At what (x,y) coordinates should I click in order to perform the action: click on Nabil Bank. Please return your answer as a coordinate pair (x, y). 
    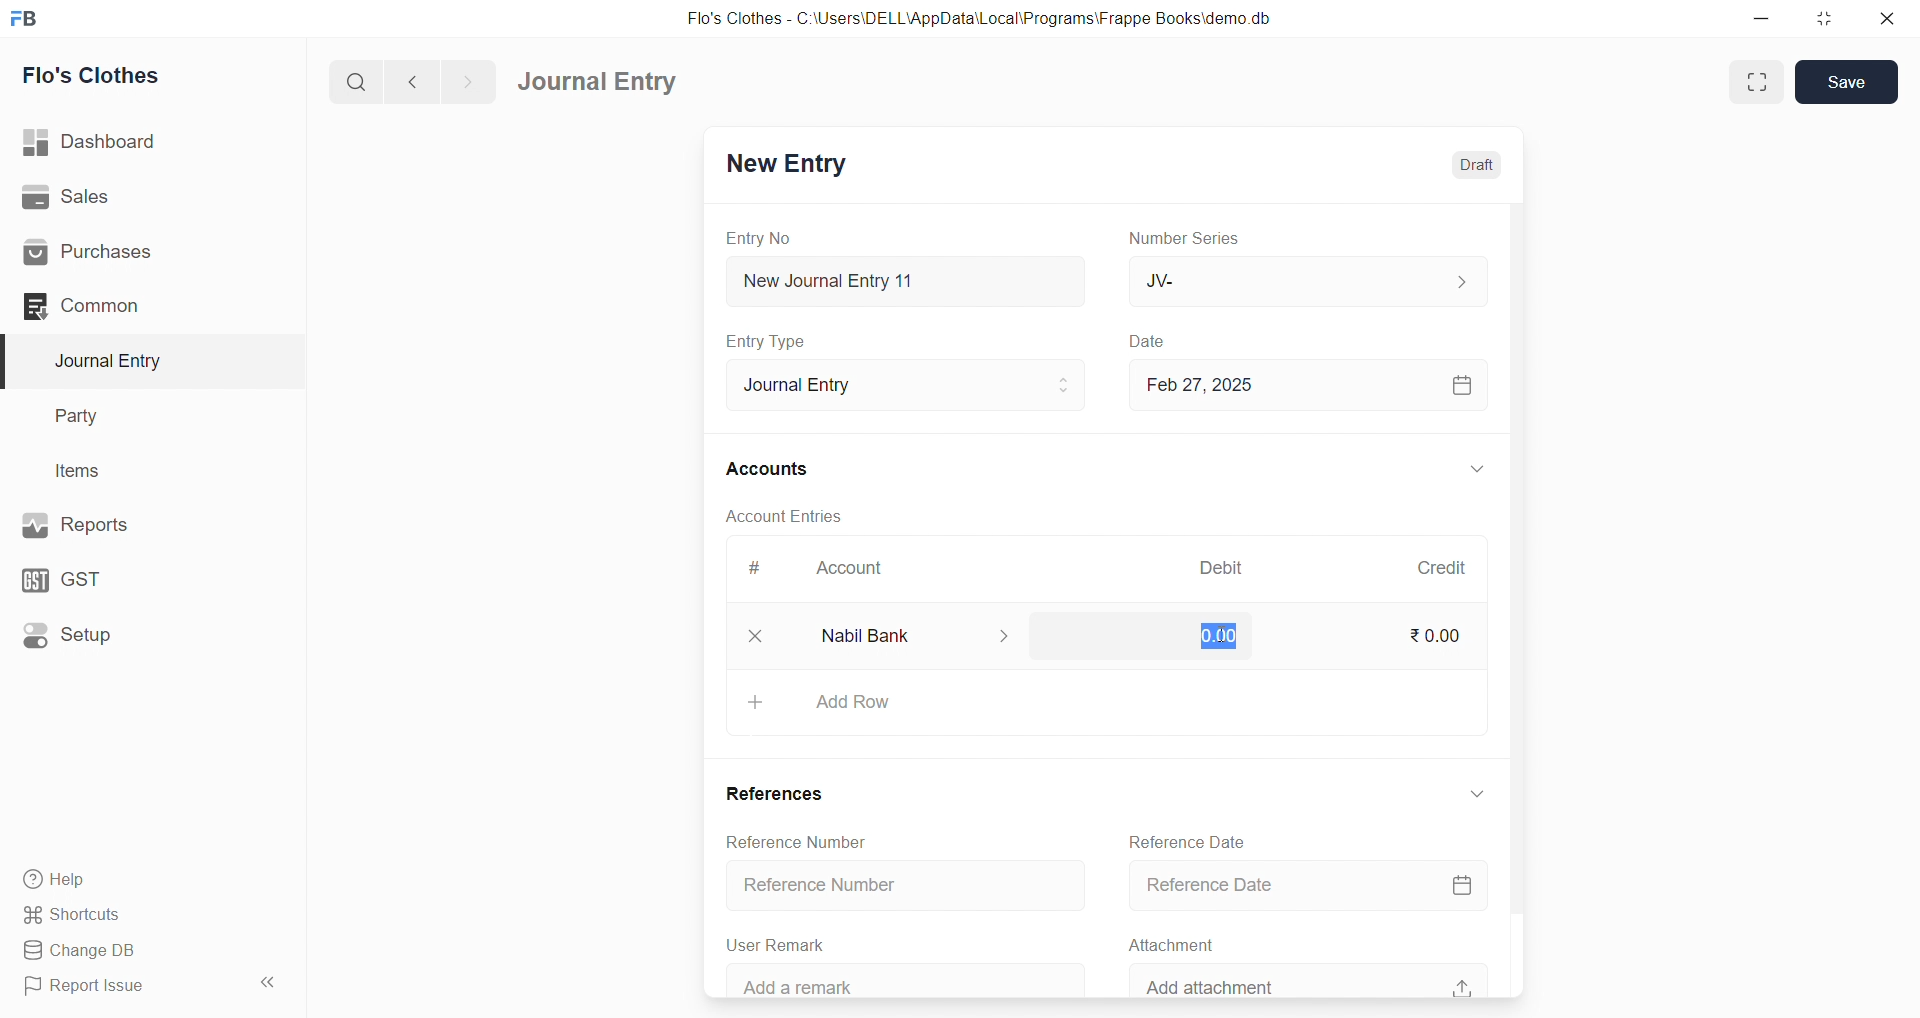
    Looking at the image, I should click on (916, 638).